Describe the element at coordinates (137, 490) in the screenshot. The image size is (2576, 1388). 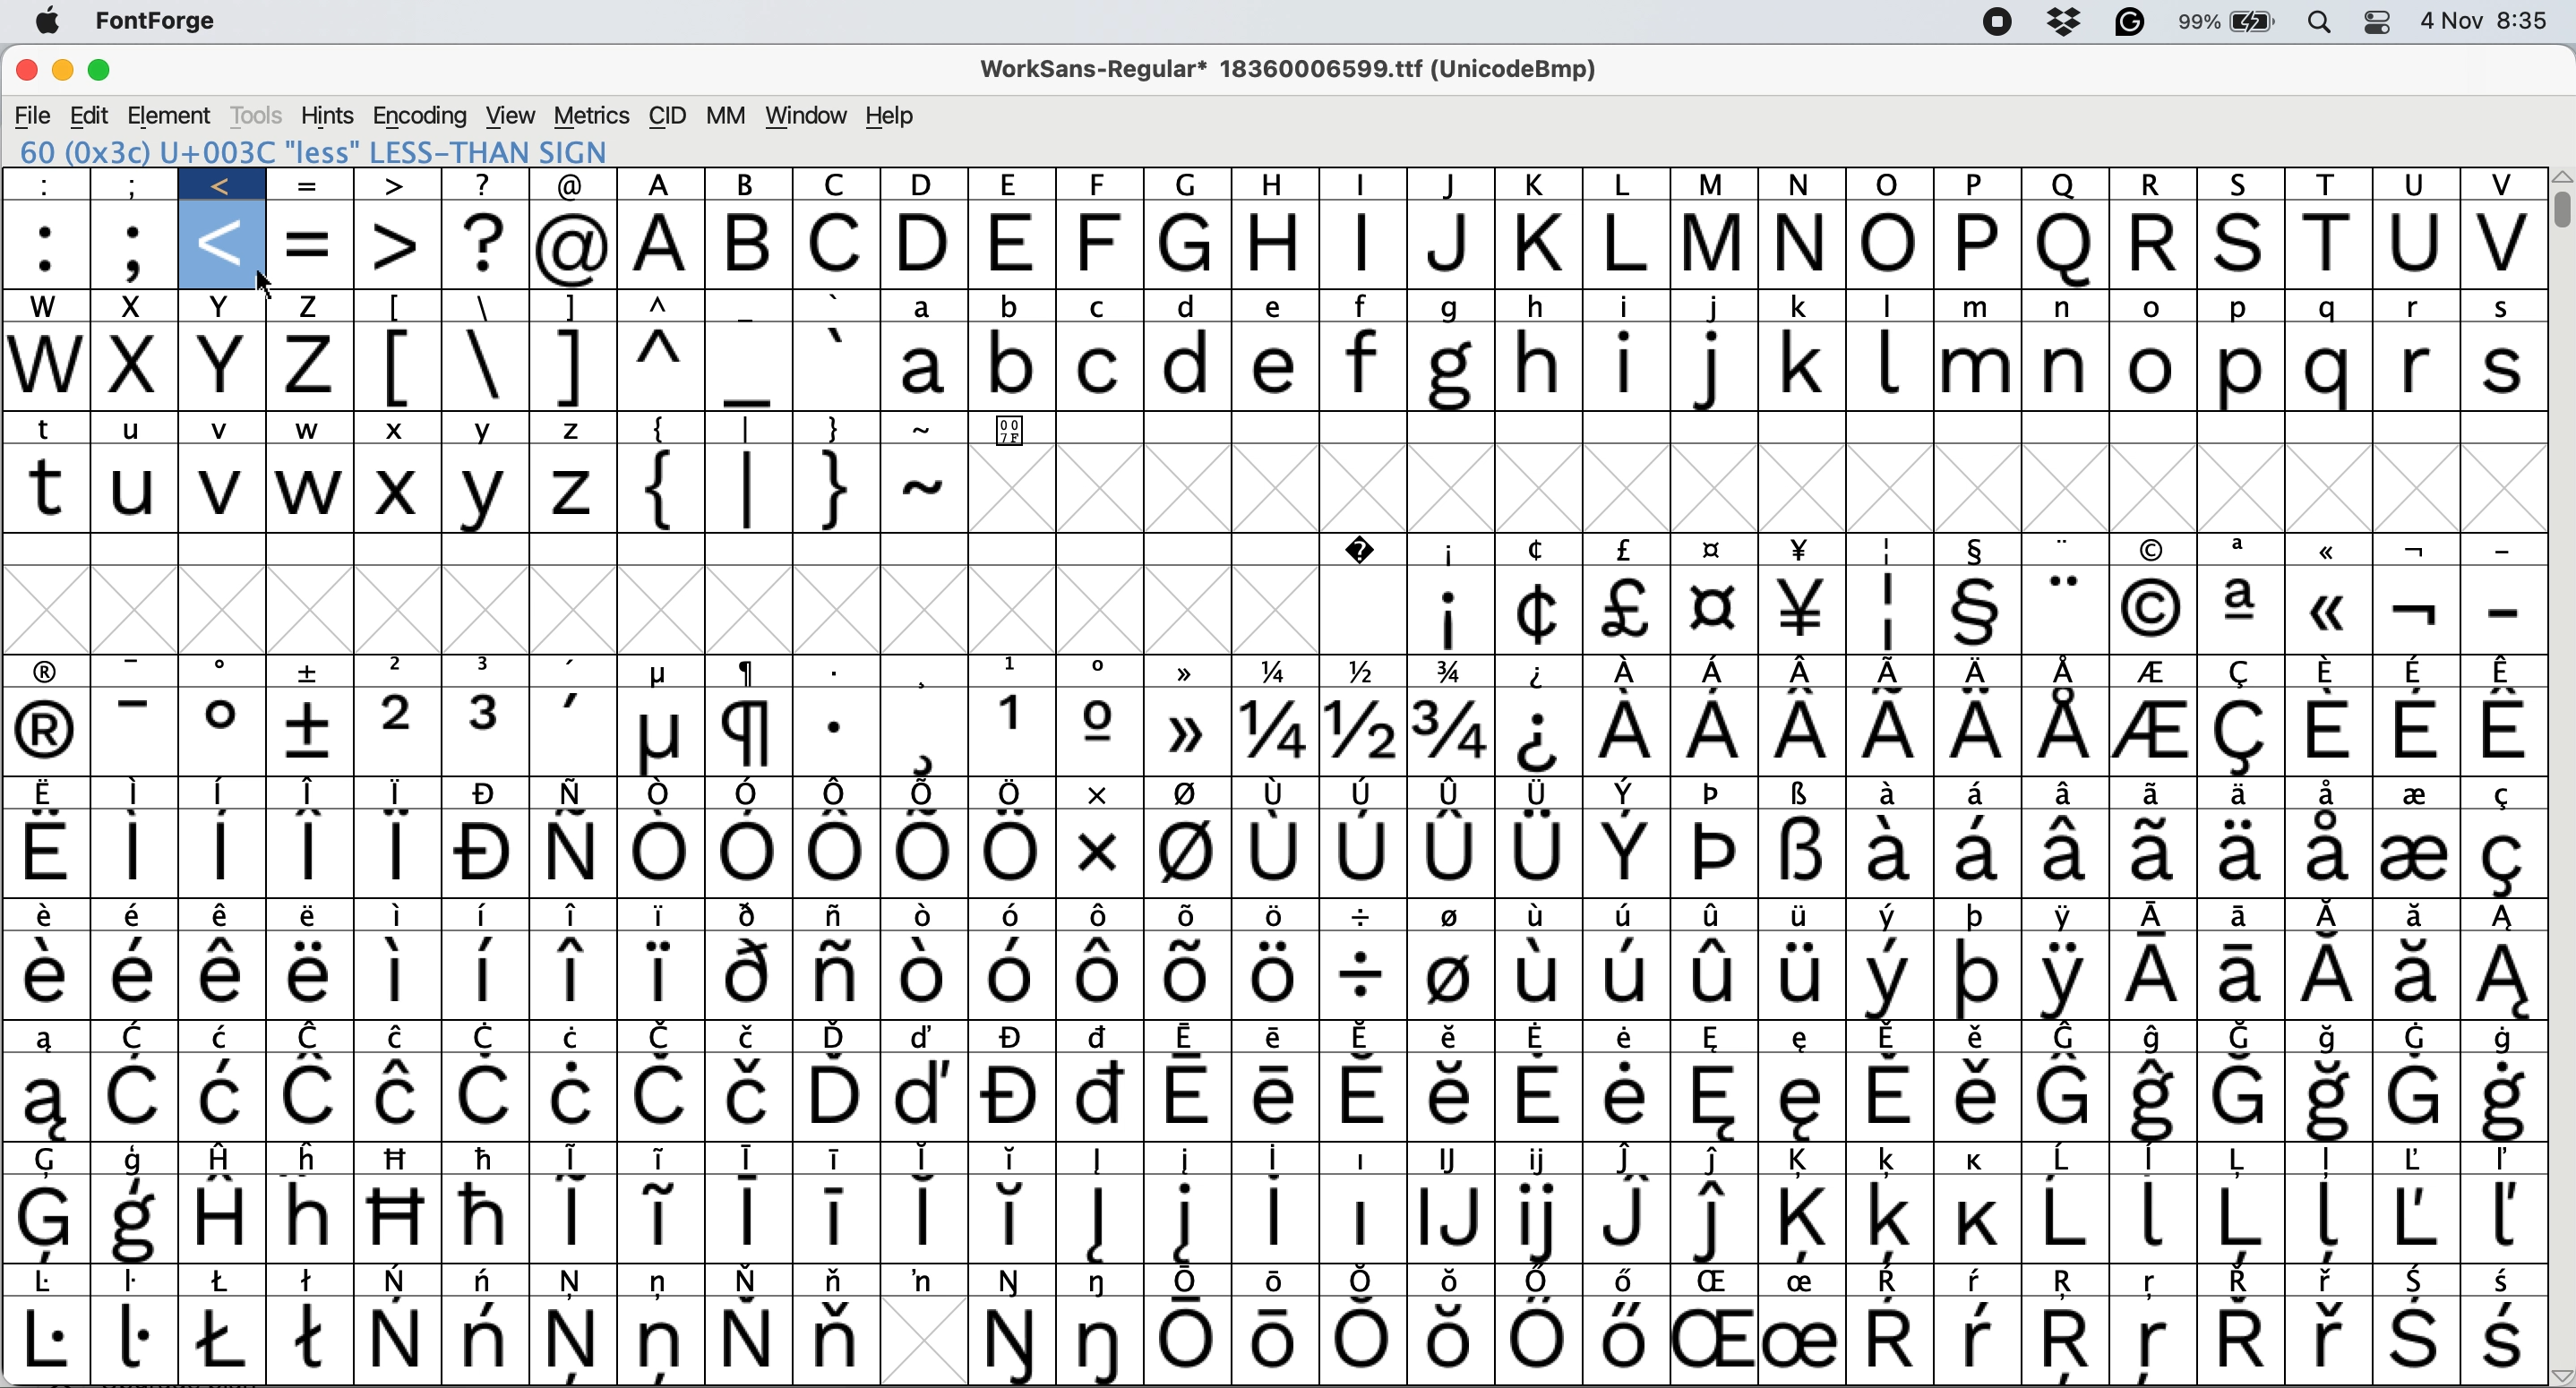
I see `u` at that location.